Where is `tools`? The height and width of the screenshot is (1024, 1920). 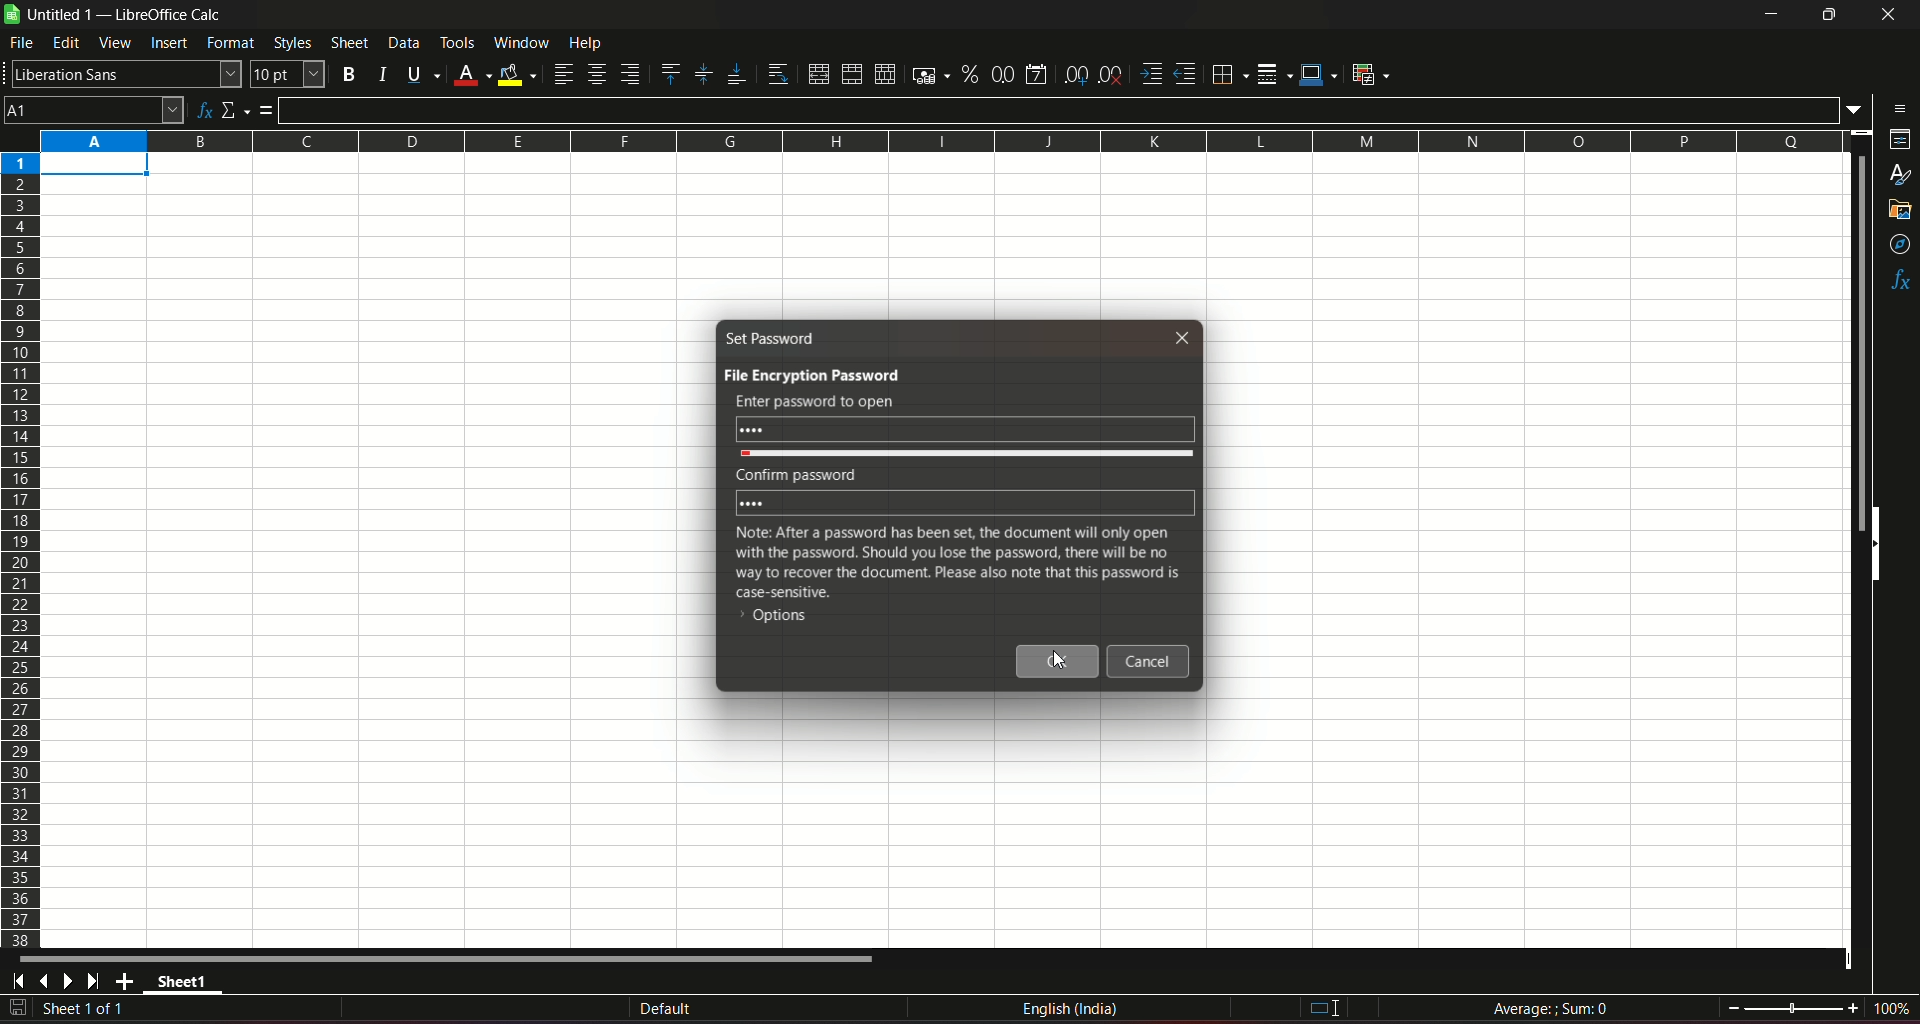
tools is located at coordinates (458, 42).